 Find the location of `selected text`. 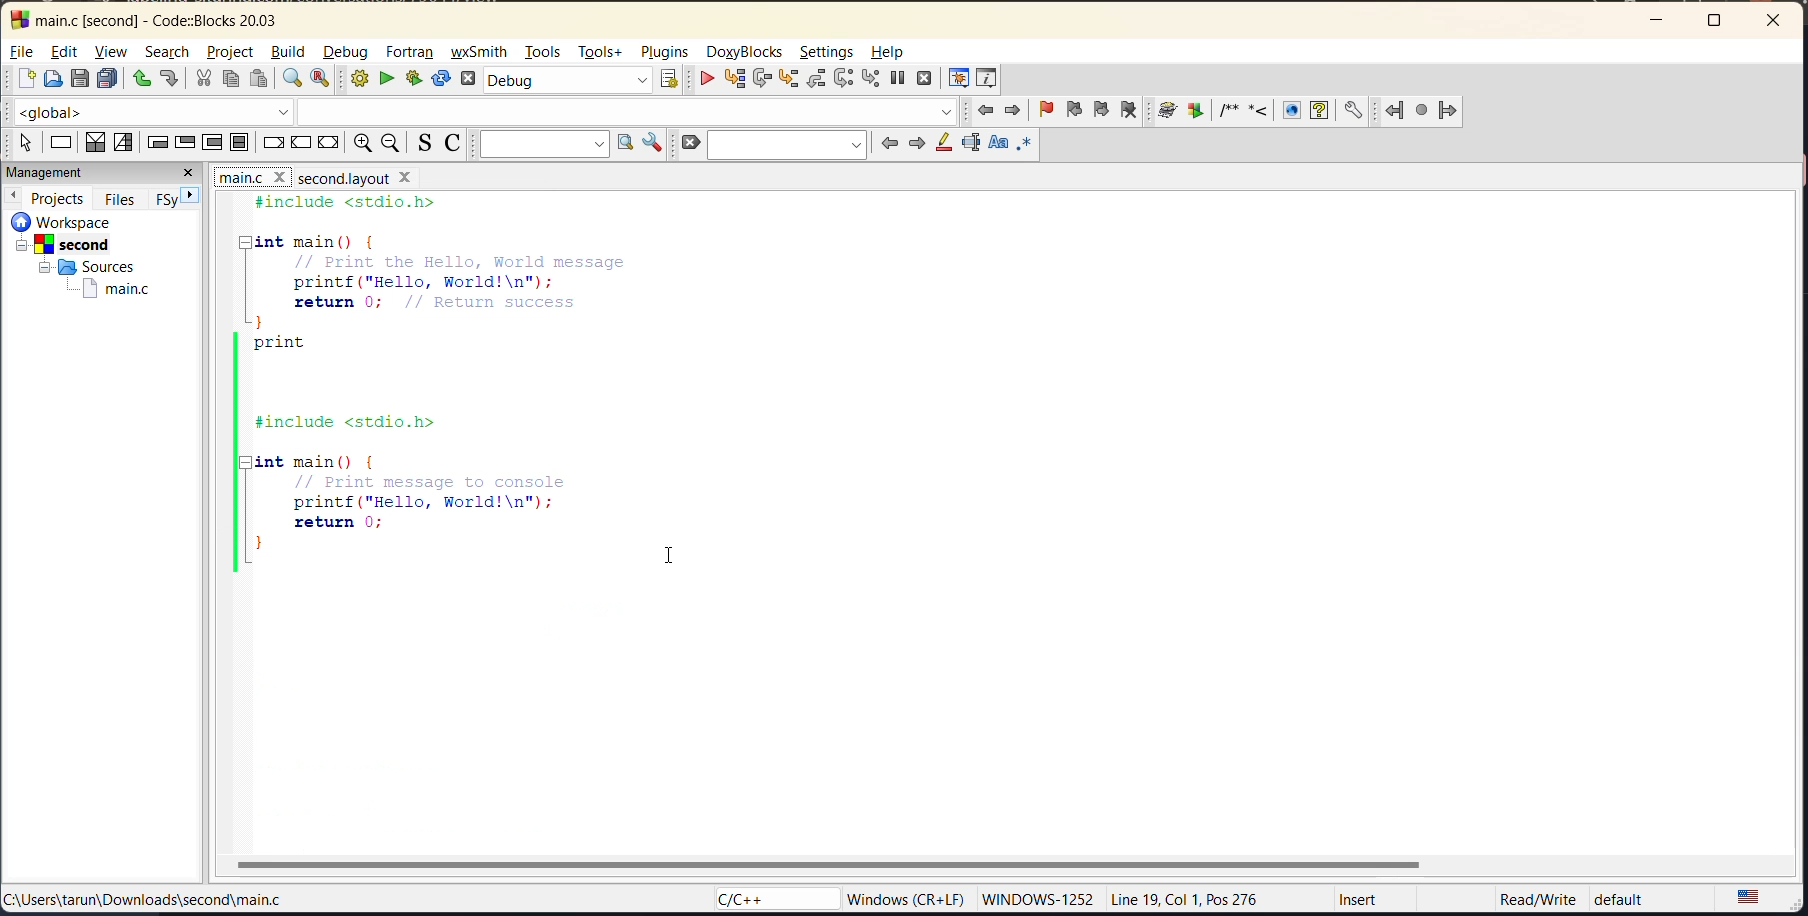

selected text is located at coordinates (972, 144).